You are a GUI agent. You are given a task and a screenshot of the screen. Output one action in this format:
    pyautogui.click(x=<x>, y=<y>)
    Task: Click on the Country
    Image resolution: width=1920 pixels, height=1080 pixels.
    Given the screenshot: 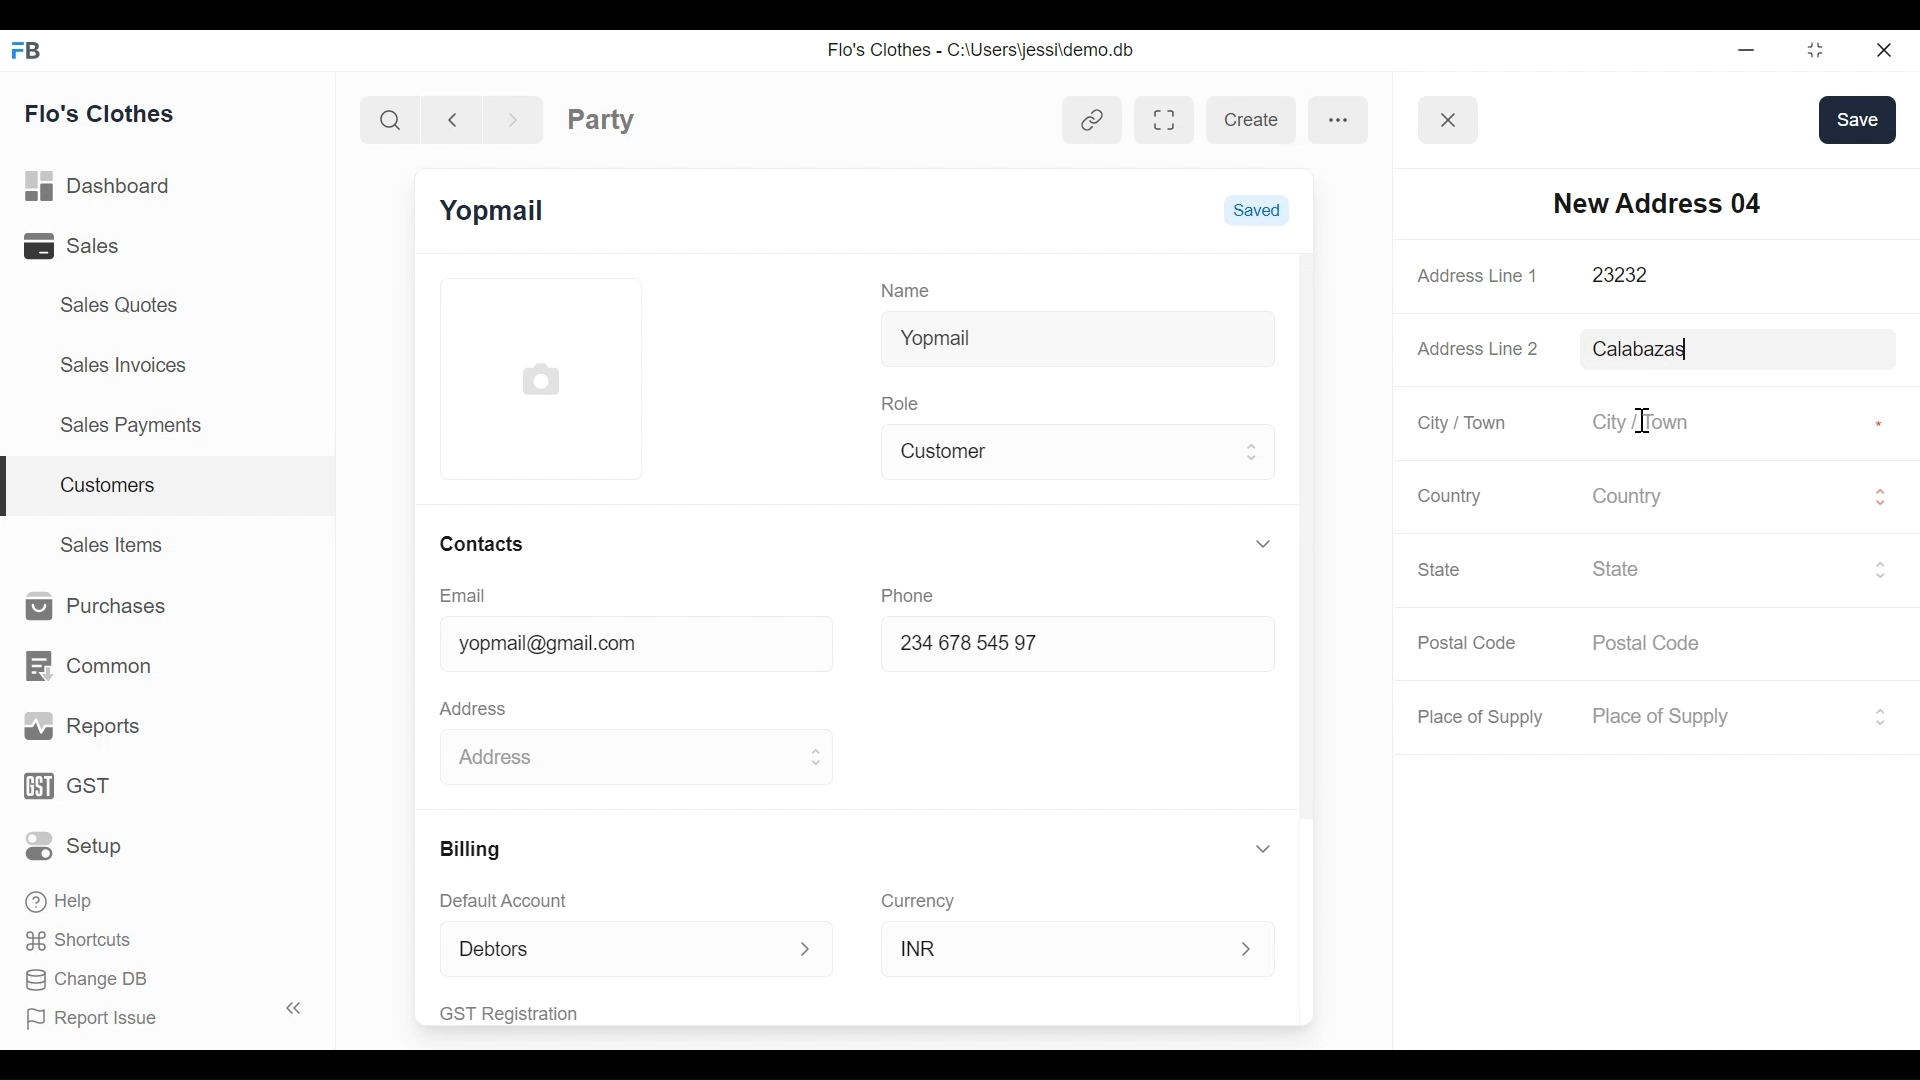 What is the action you would take?
    pyautogui.click(x=1446, y=495)
    